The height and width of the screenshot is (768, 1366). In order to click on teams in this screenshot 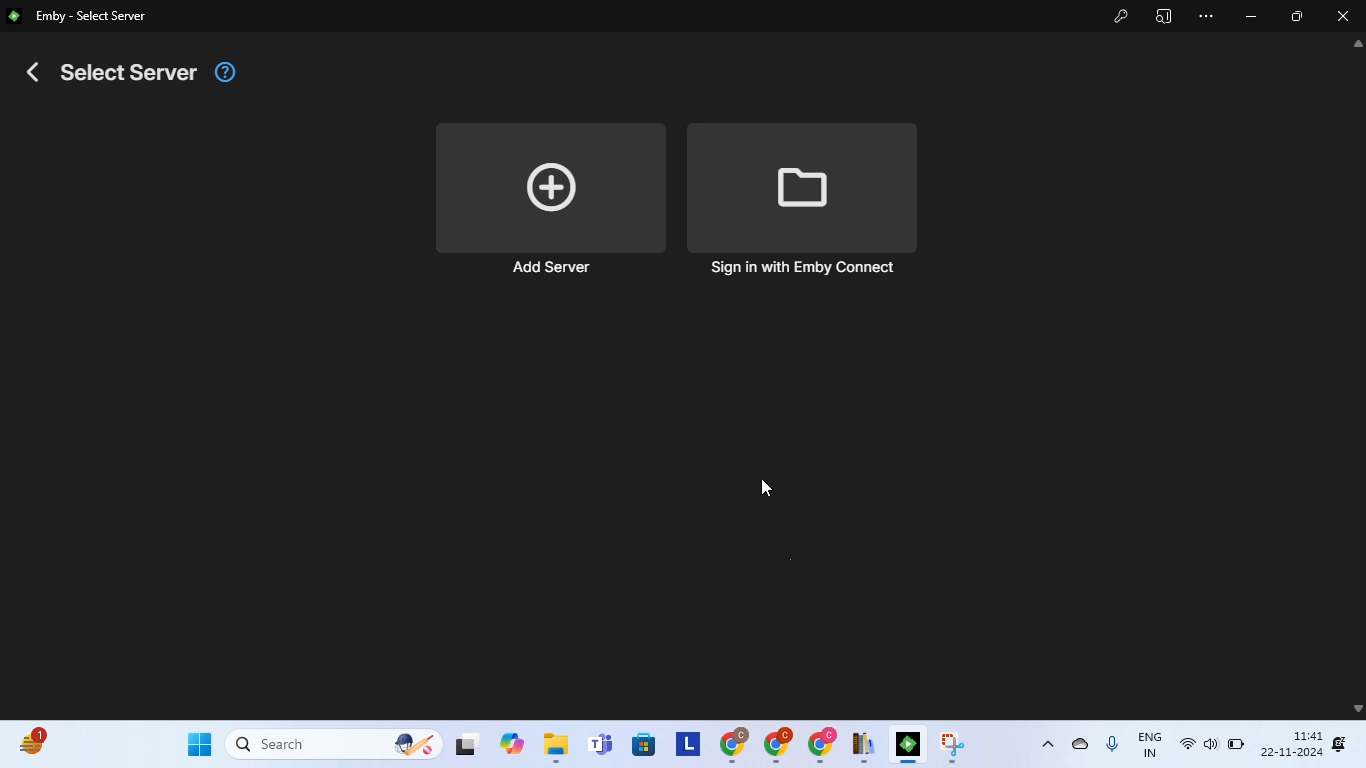, I will do `click(602, 745)`.